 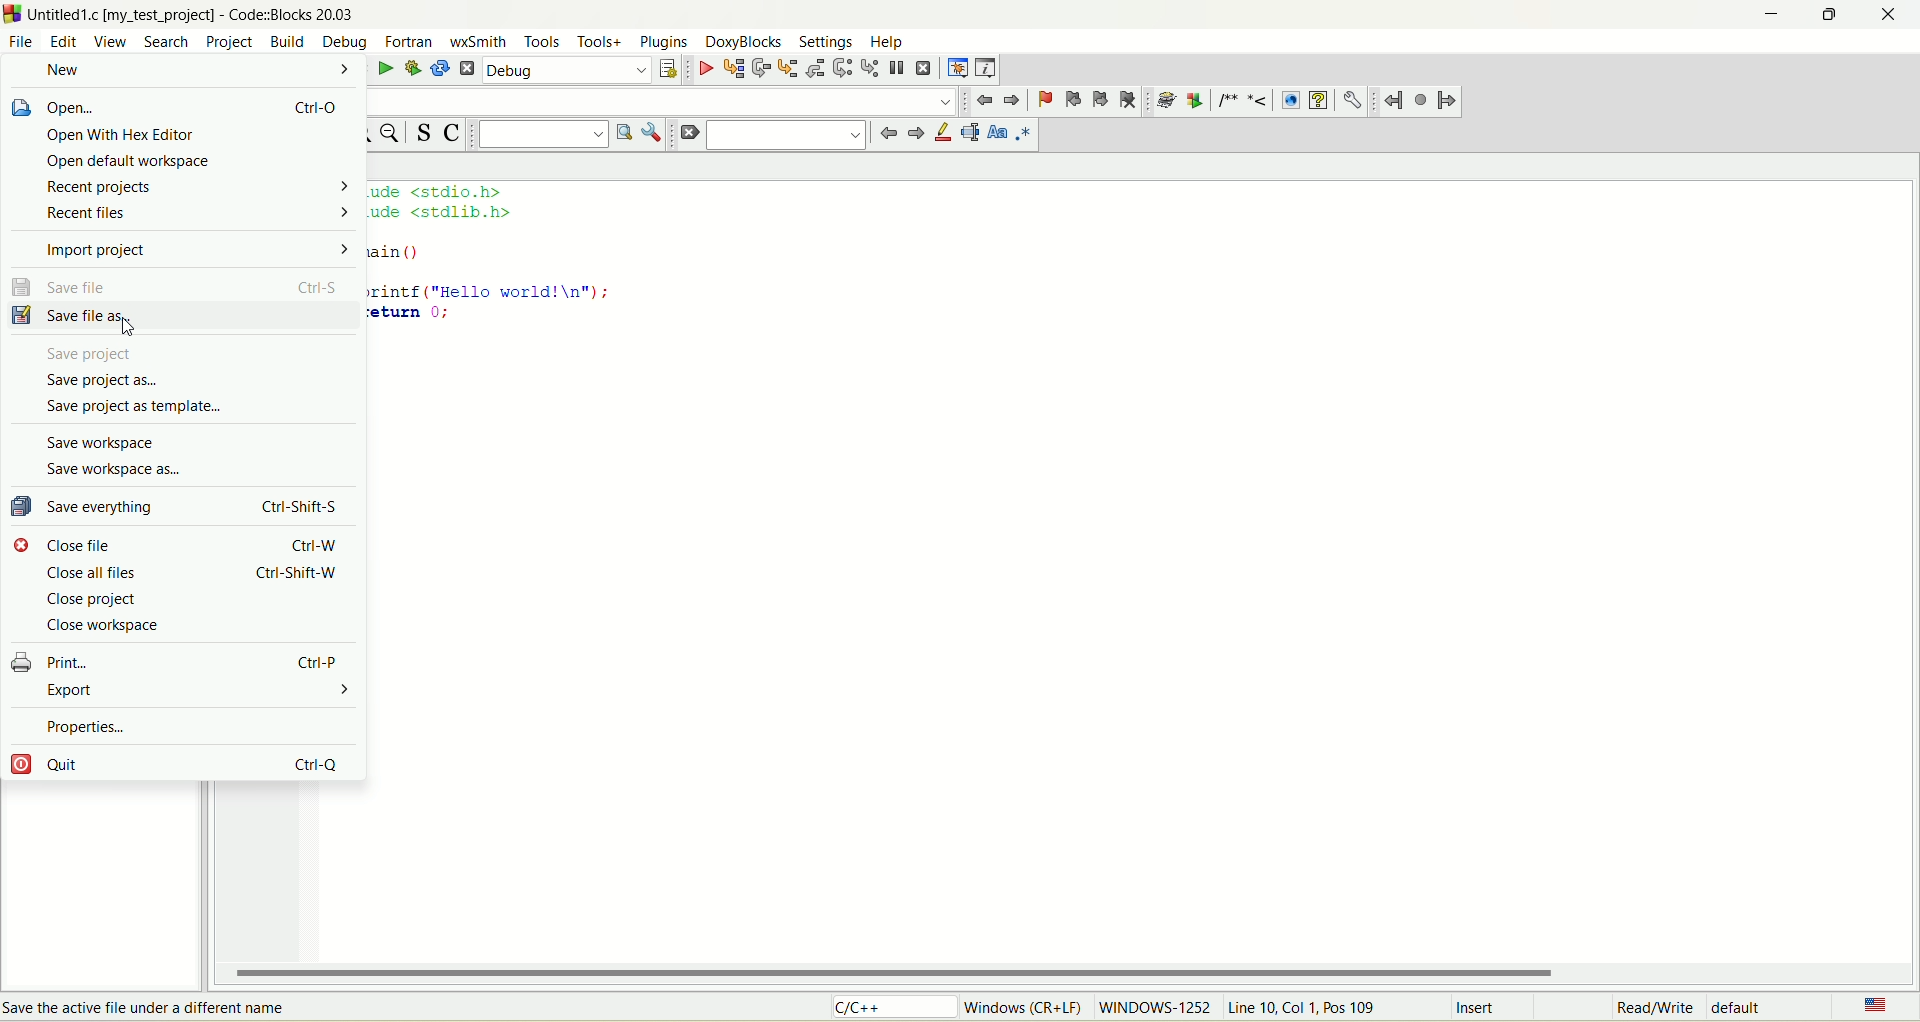 I want to click on close project, so click(x=96, y=602).